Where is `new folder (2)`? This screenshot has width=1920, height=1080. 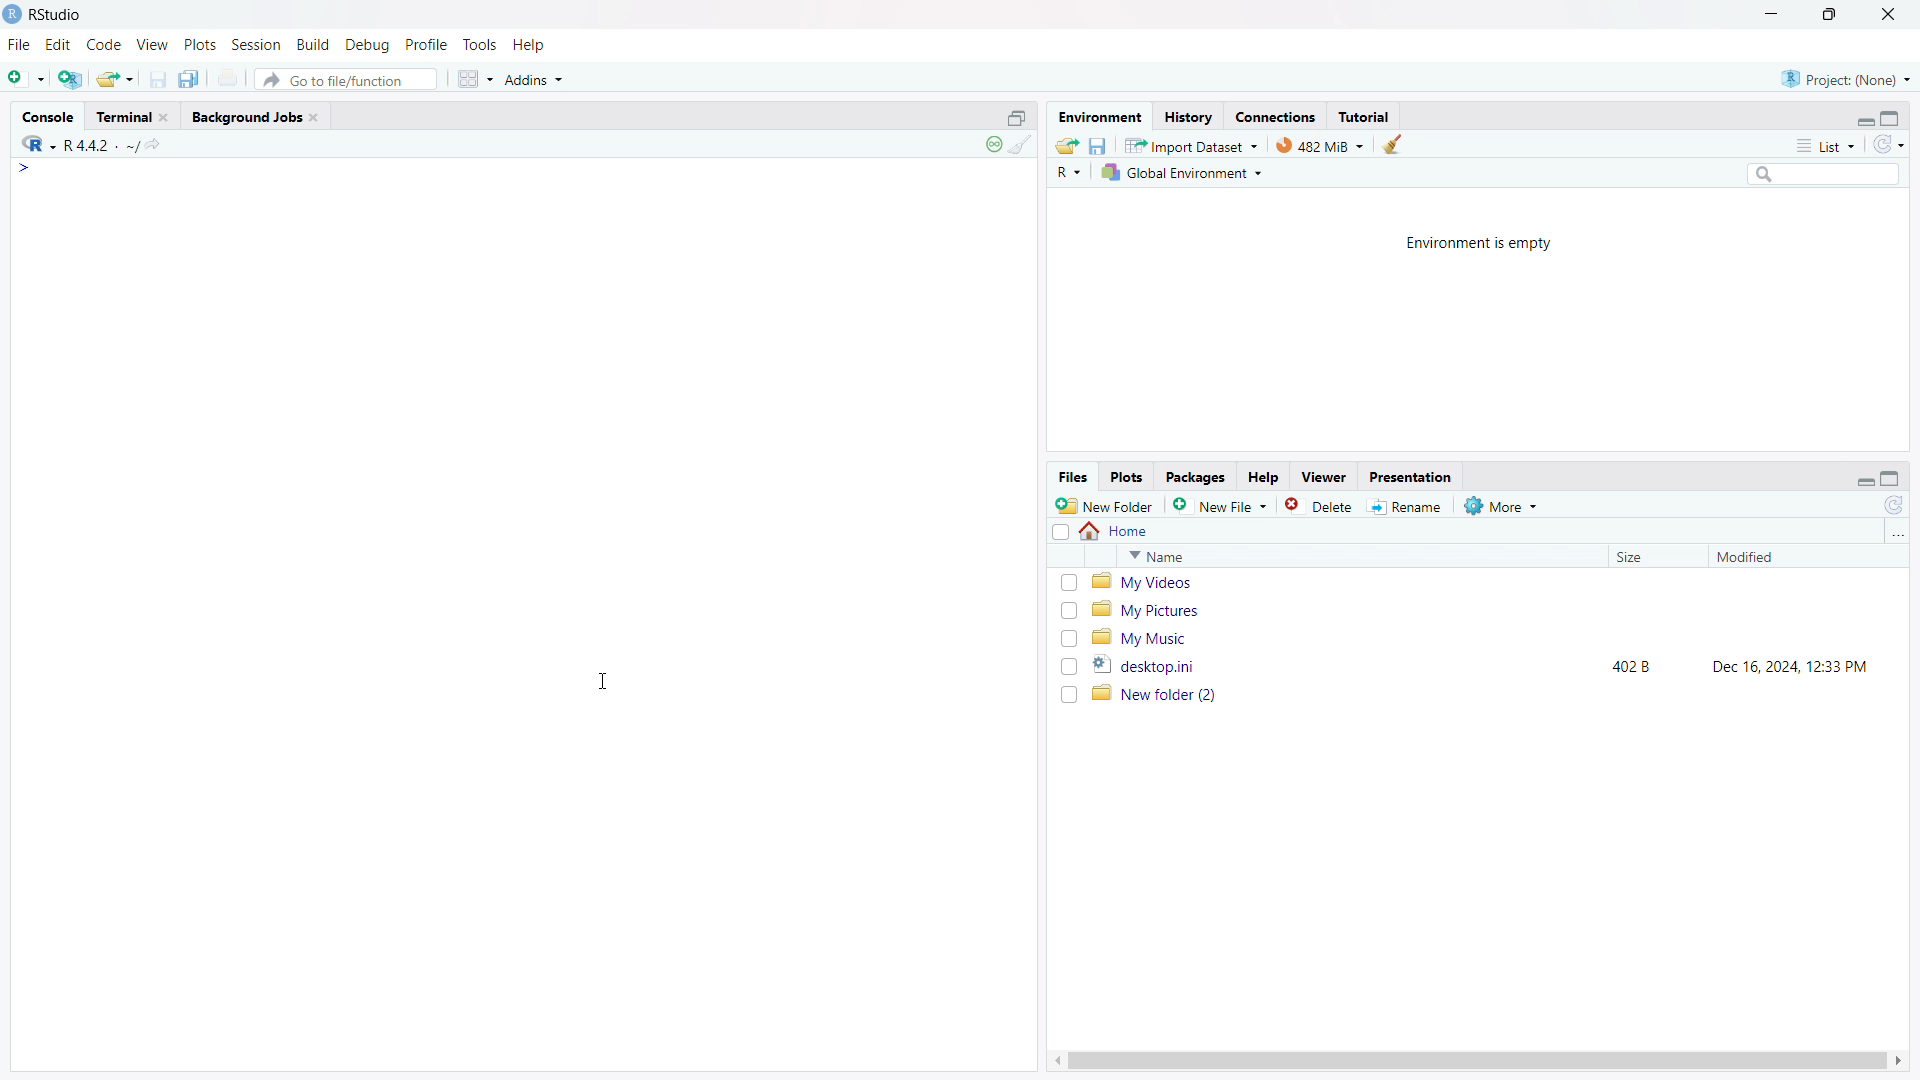
new folder (2) is located at coordinates (1492, 694).